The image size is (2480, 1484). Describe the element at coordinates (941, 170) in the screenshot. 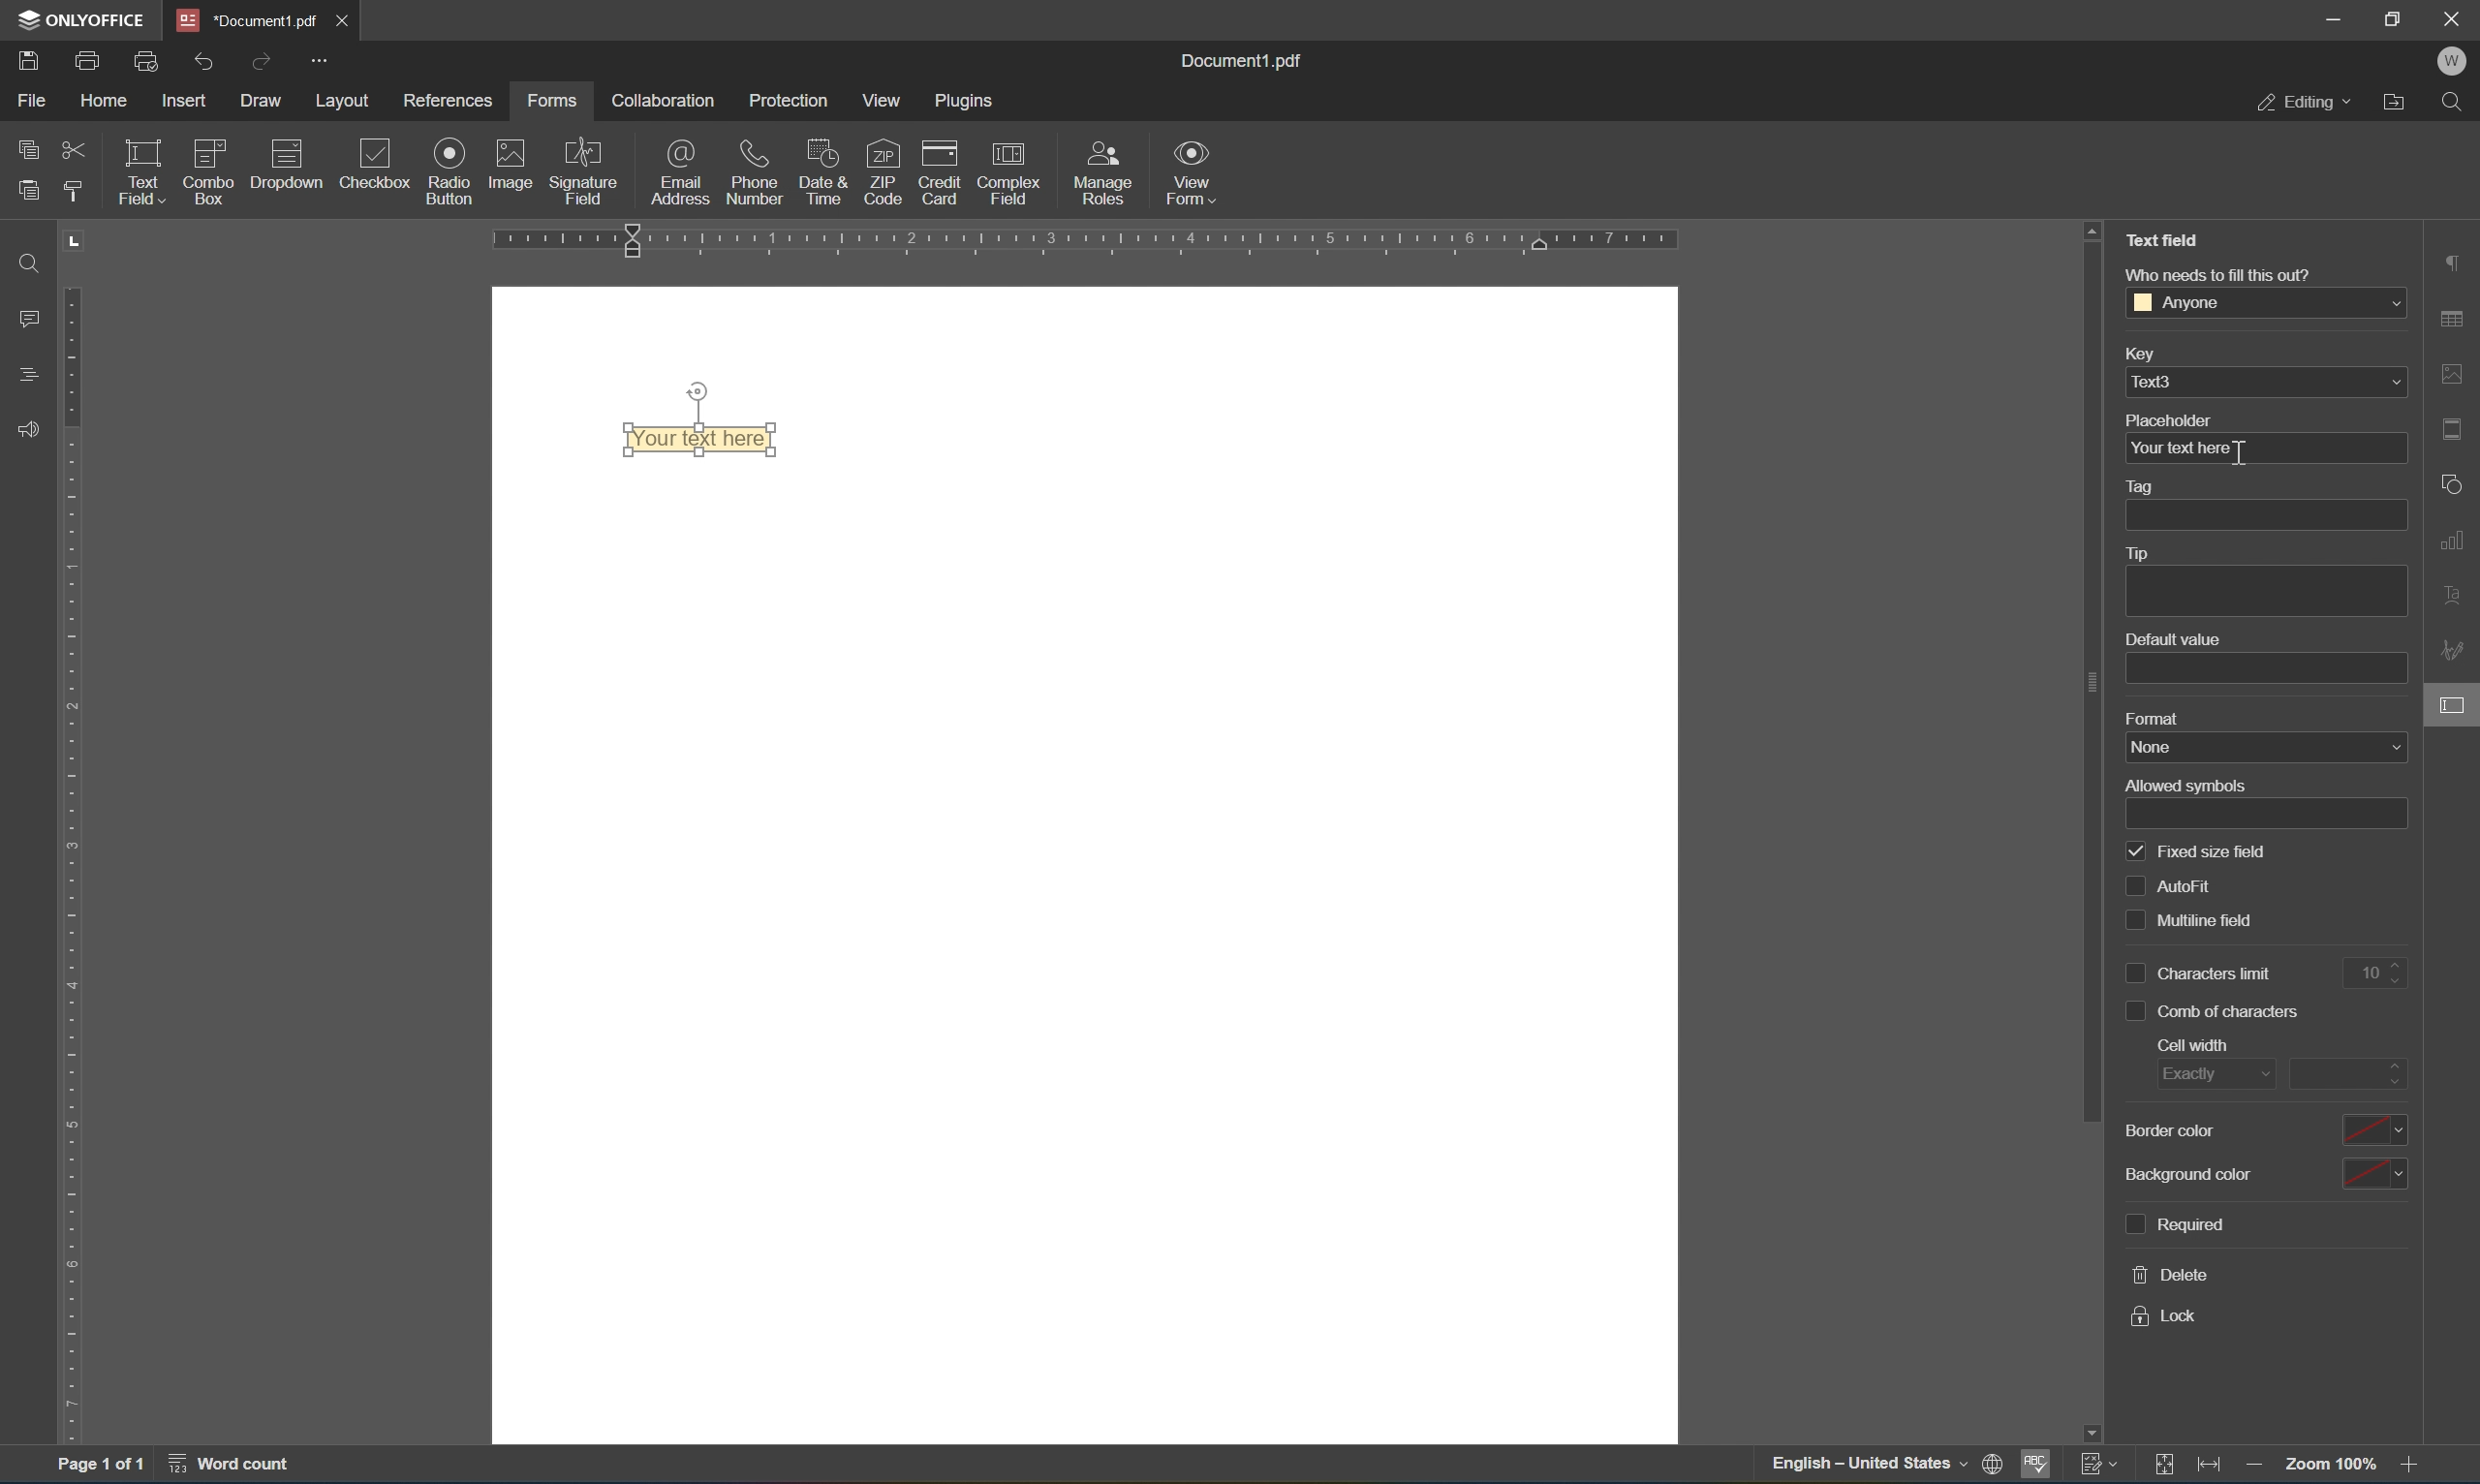

I see `credit card` at that location.